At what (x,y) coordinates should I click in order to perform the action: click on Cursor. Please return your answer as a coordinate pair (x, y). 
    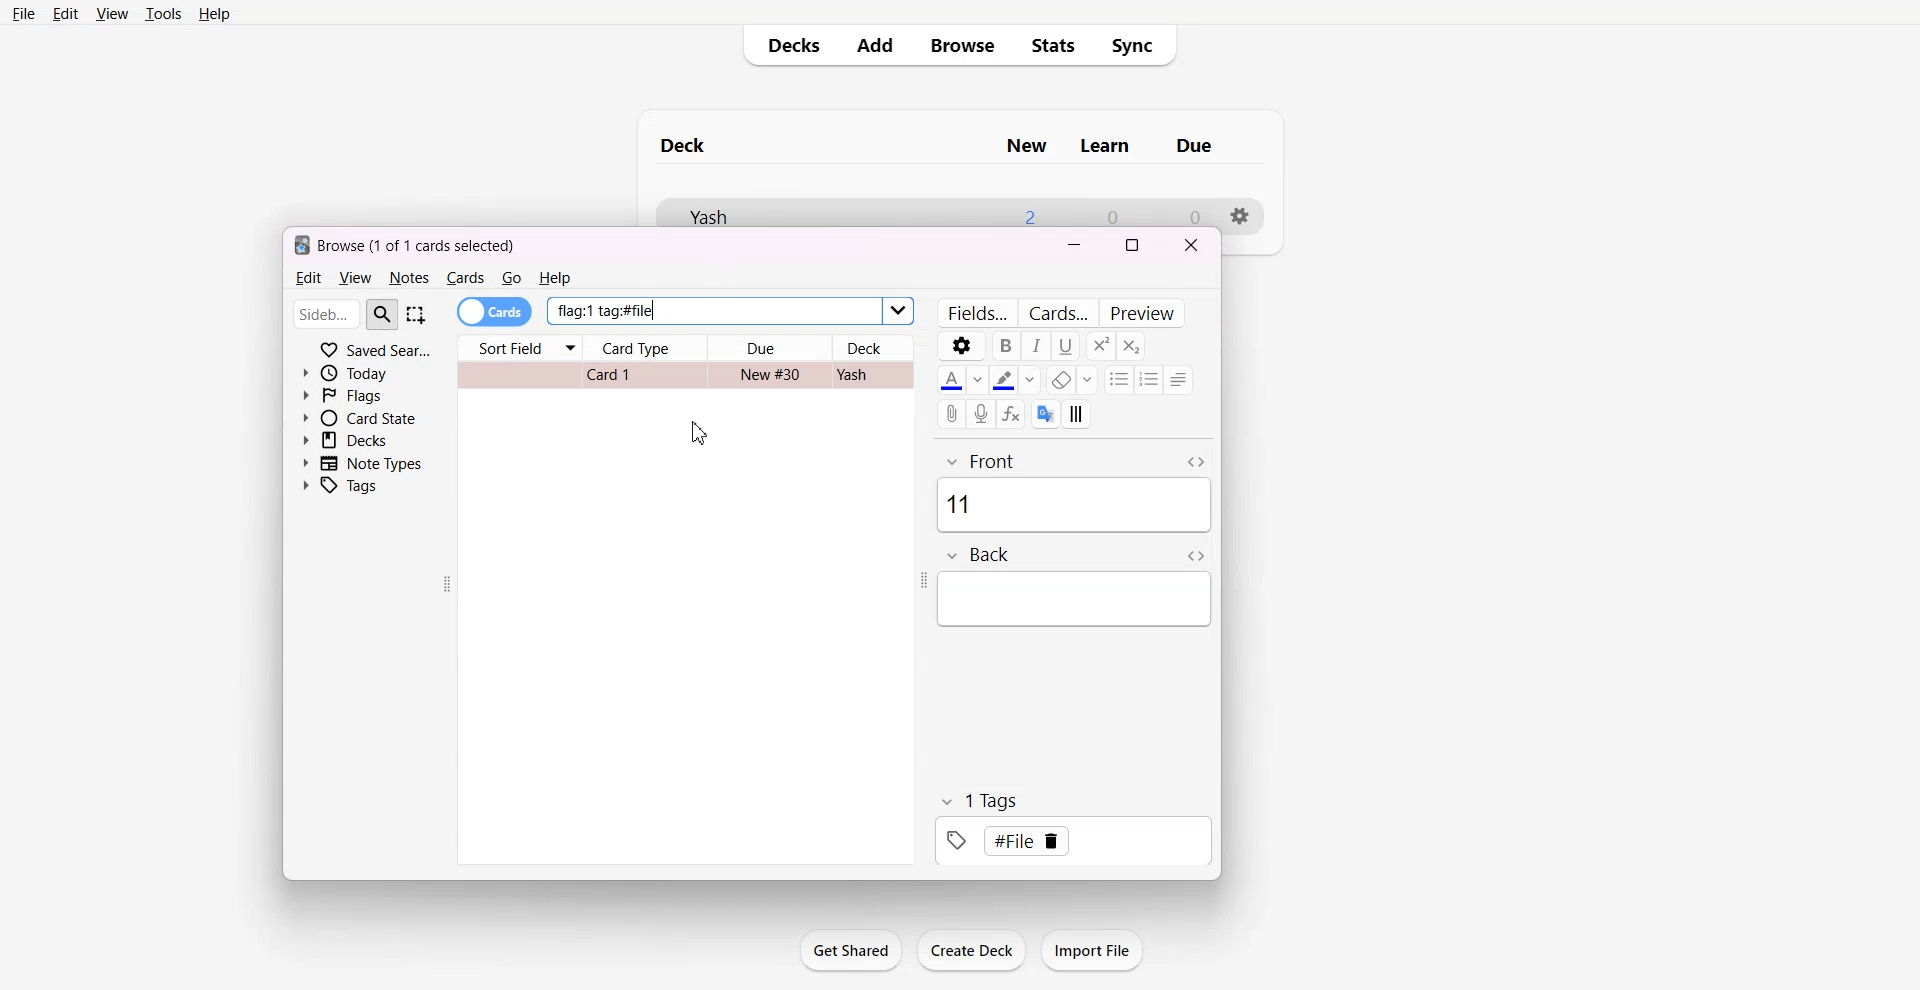
    Looking at the image, I should click on (701, 432).